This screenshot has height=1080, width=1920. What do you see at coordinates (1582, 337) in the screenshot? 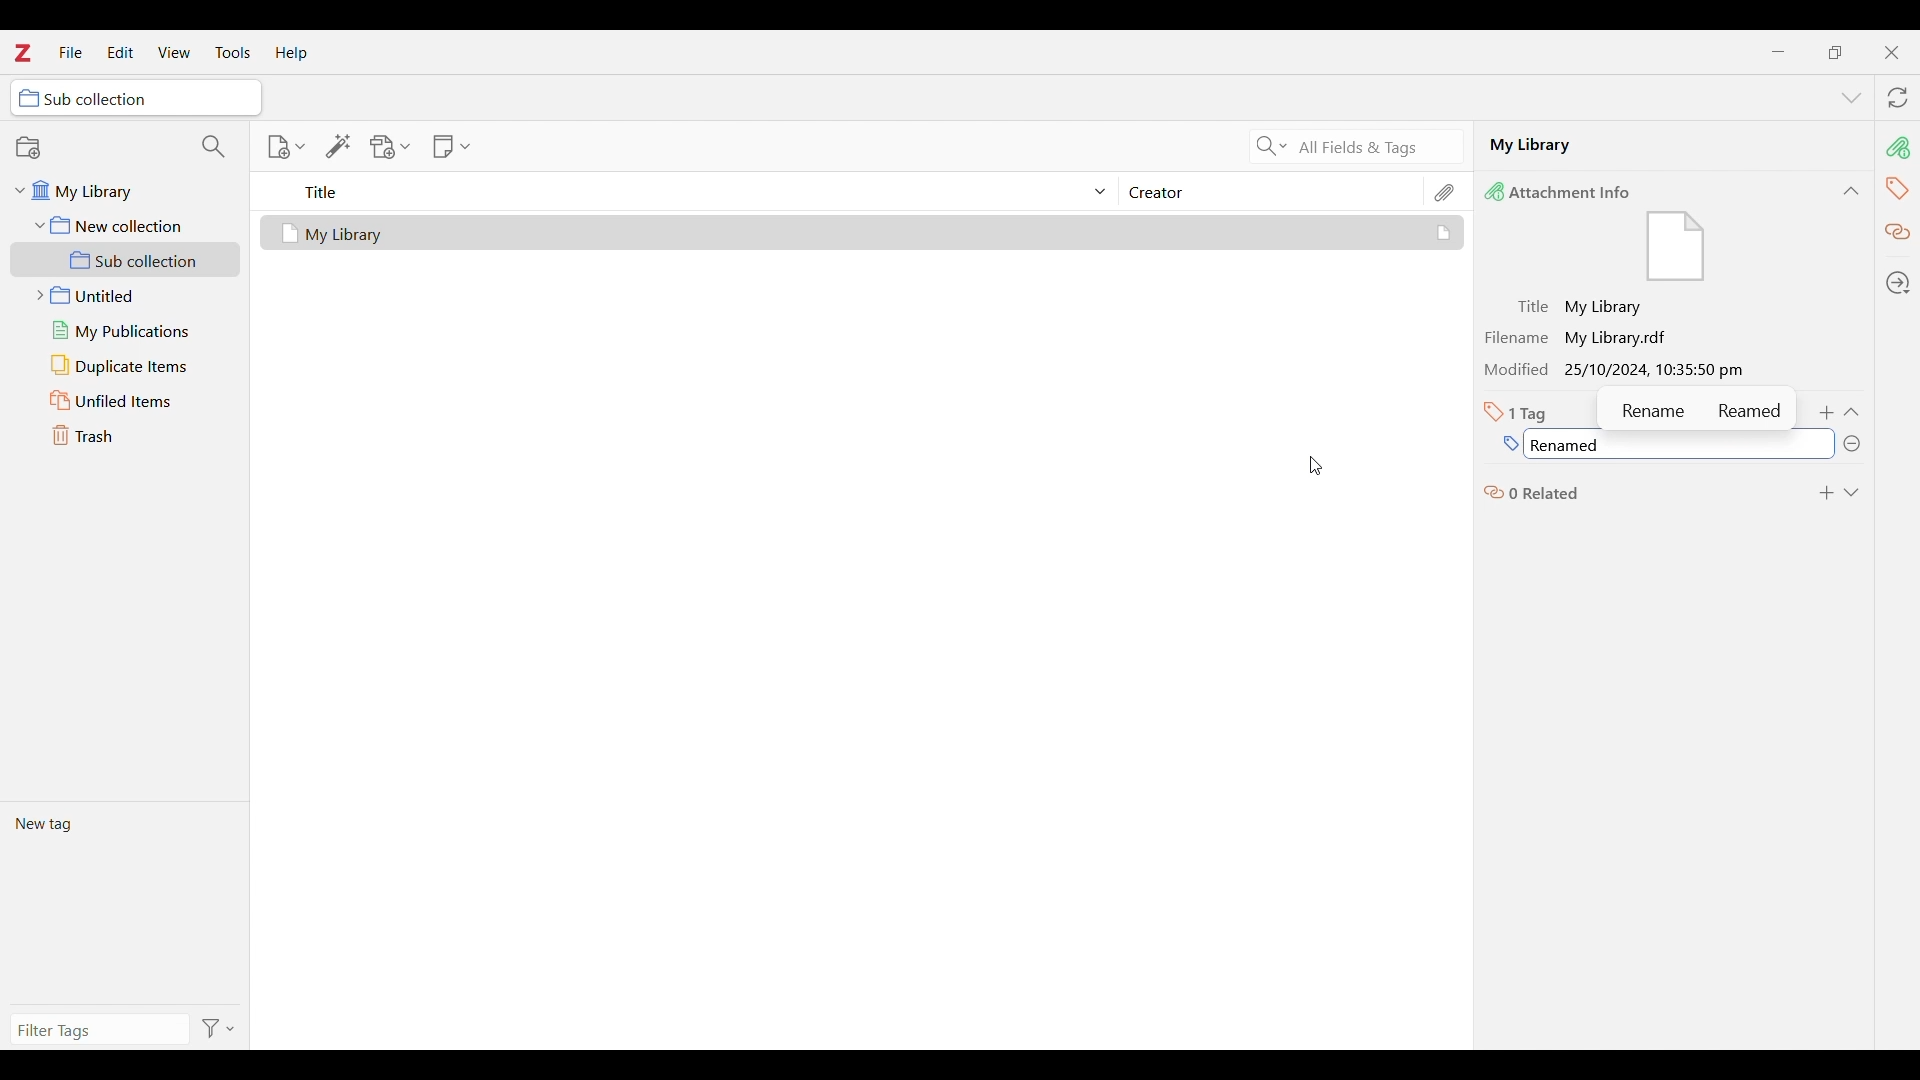
I see `Filename My Library.radt` at bounding box center [1582, 337].